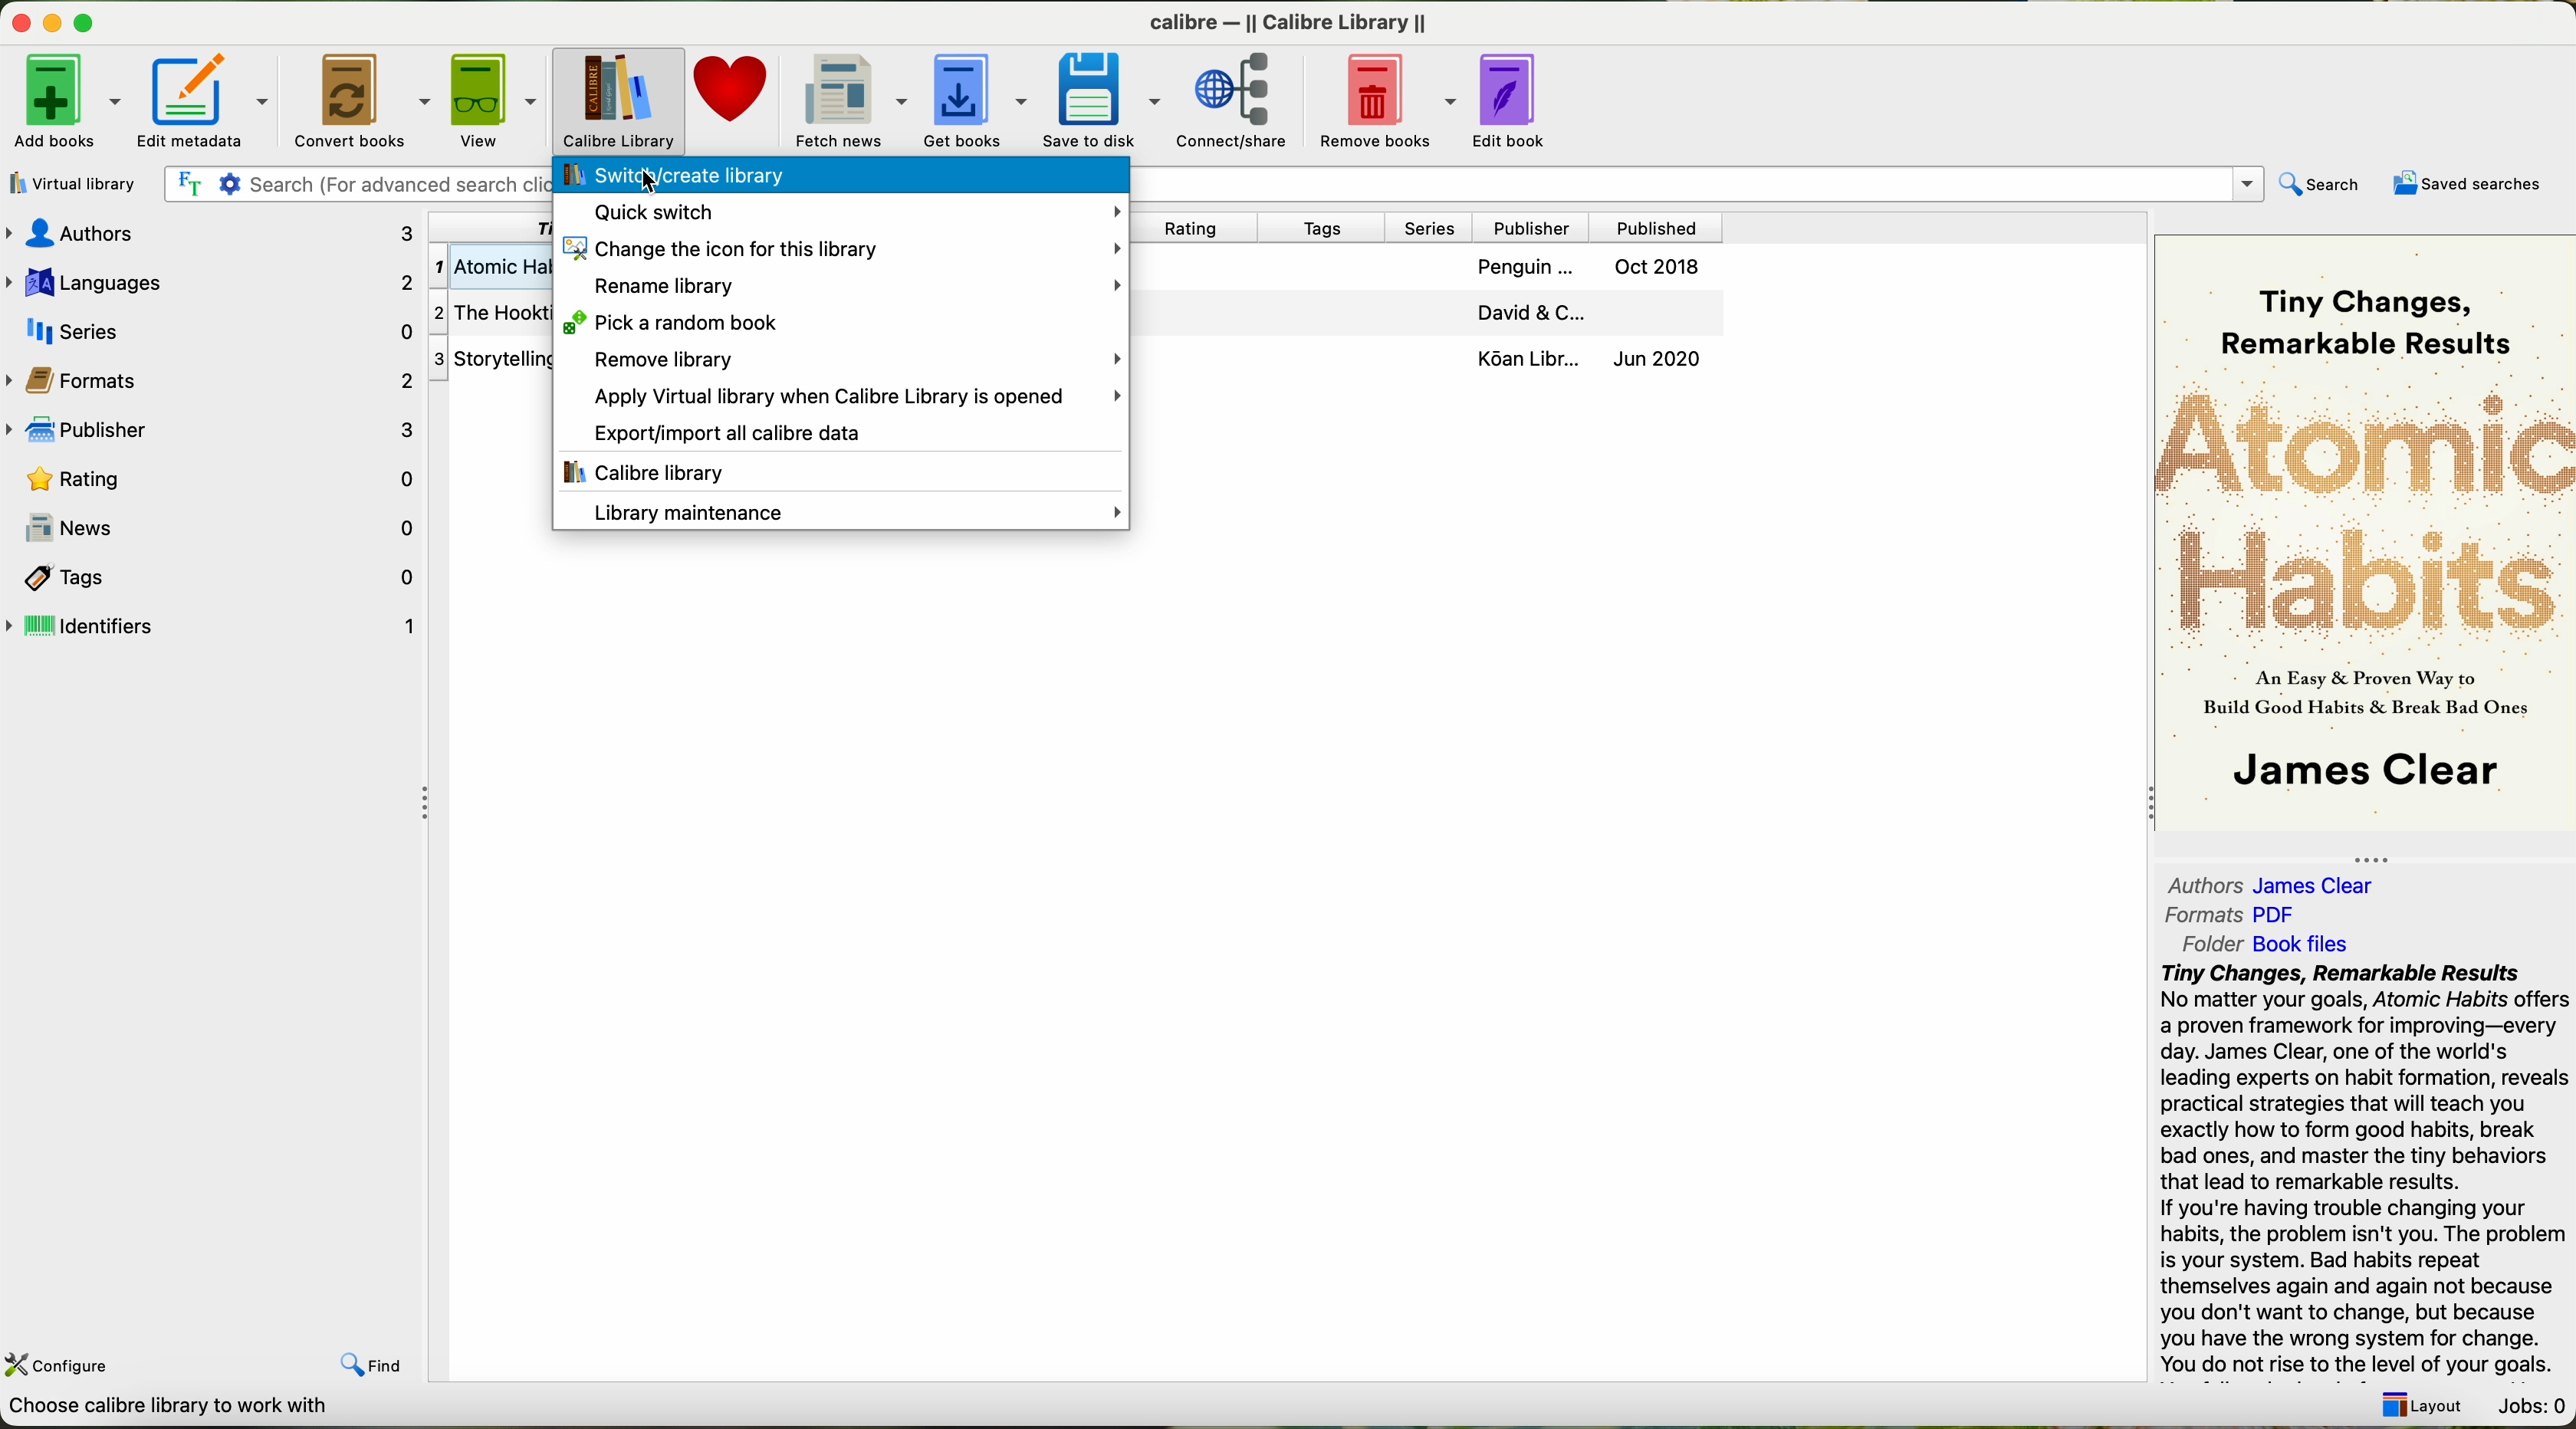 Image resolution: width=2576 pixels, height=1429 pixels. Describe the element at coordinates (1583, 268) in the screenshot. I see `penguin... Oct 2018` at that location.